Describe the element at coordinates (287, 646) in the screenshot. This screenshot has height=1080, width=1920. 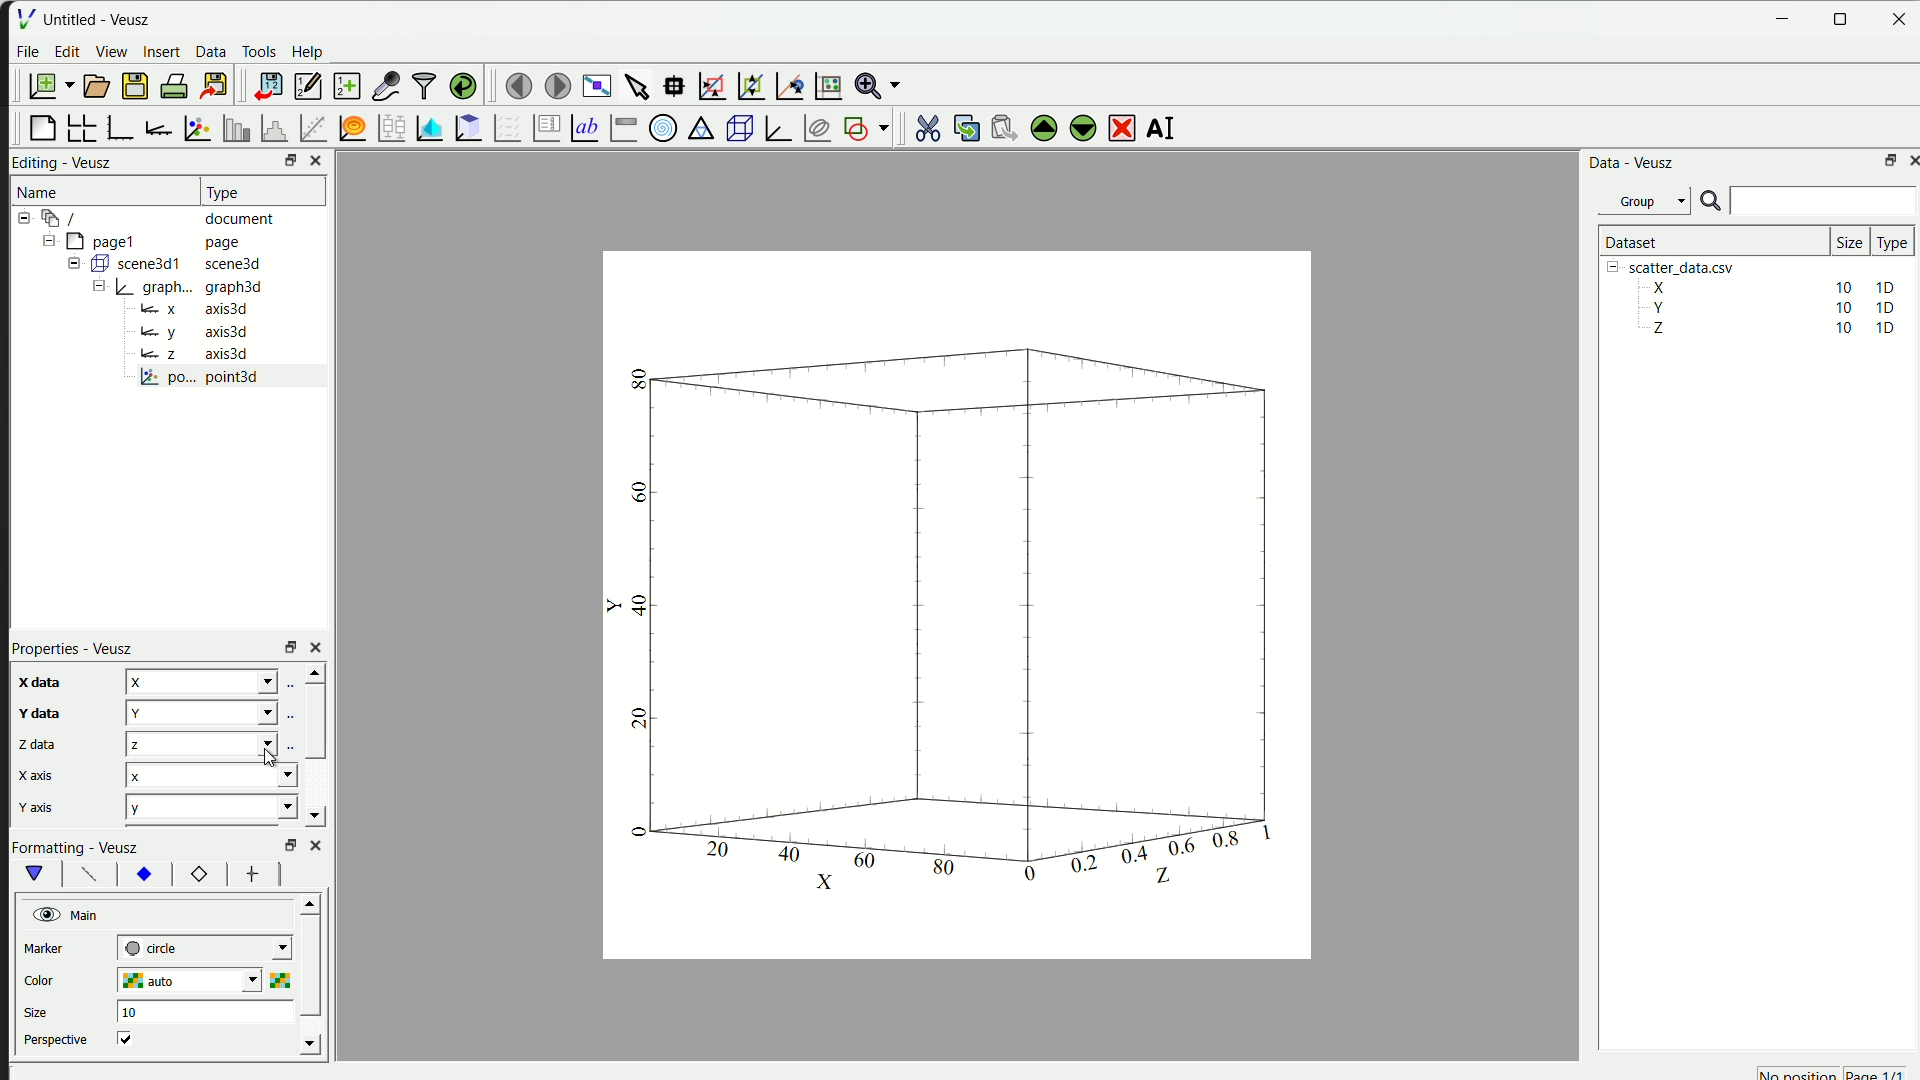
I see `rezise` at that location.